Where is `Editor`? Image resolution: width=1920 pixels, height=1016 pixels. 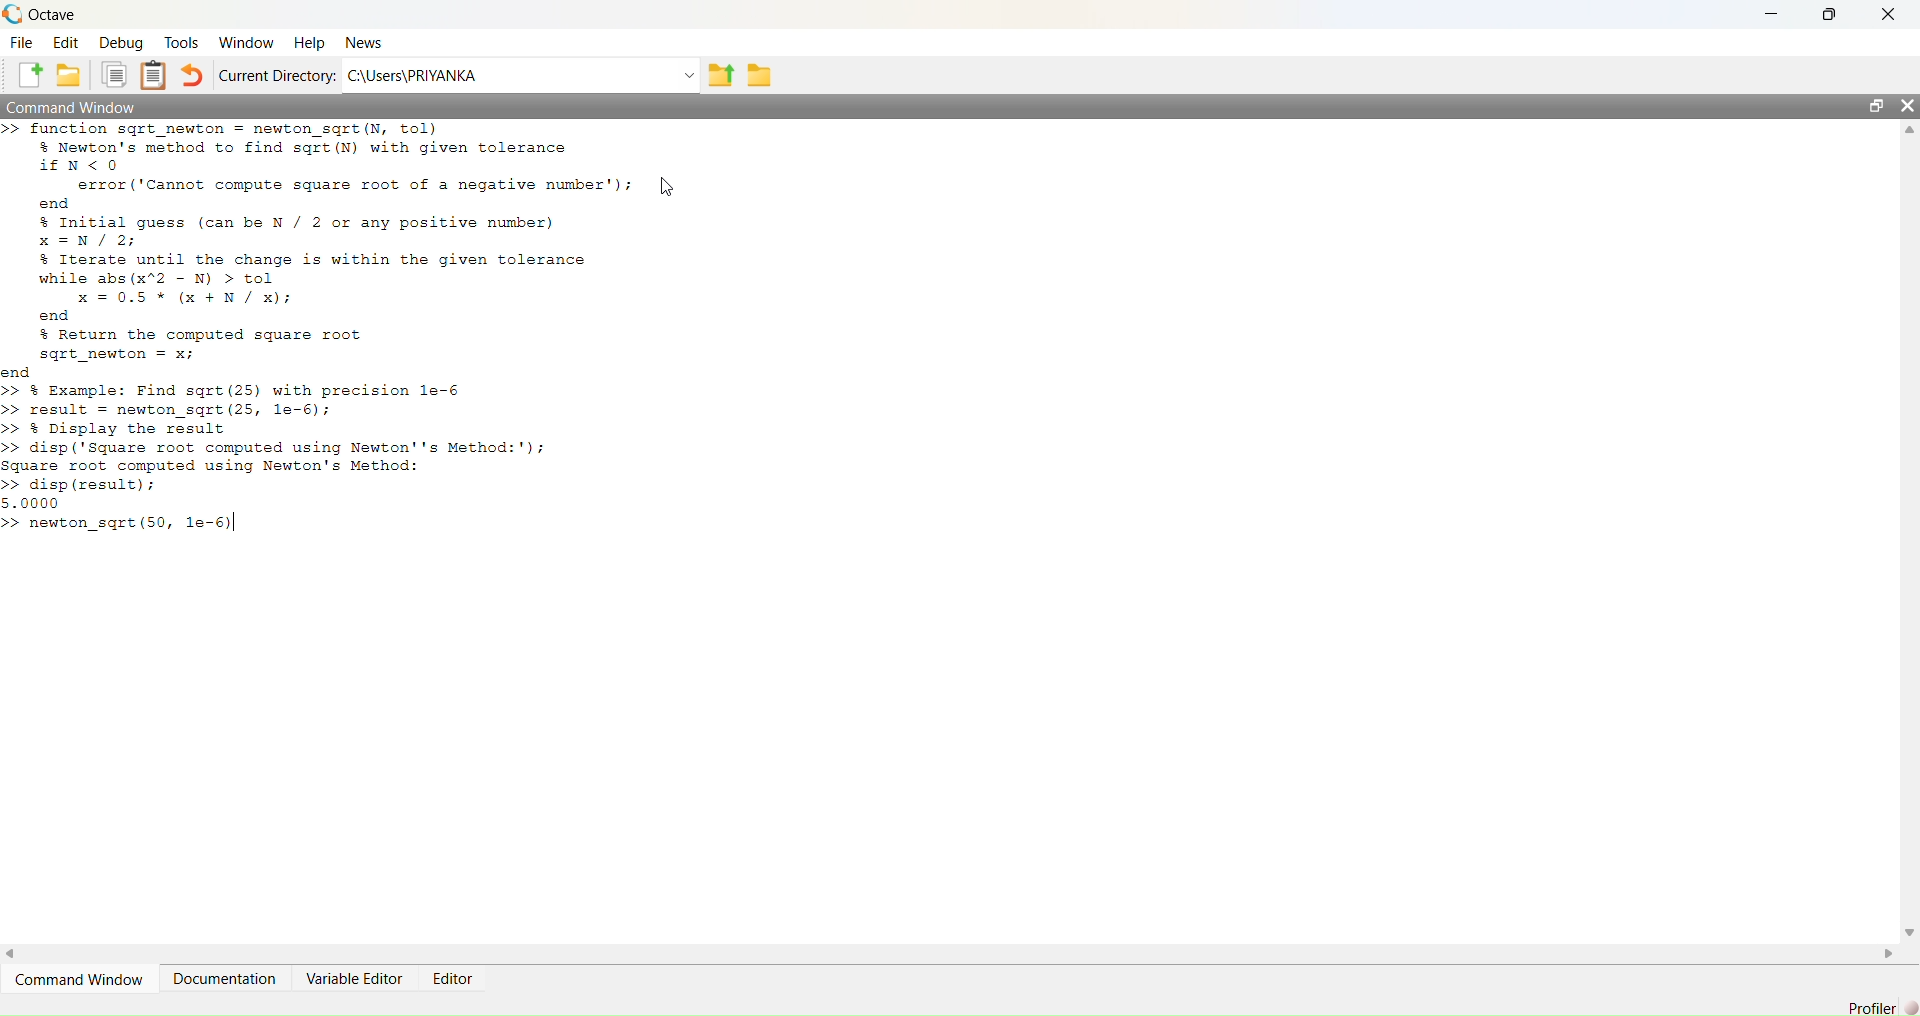
Editor is located at coordinates (450, 975).